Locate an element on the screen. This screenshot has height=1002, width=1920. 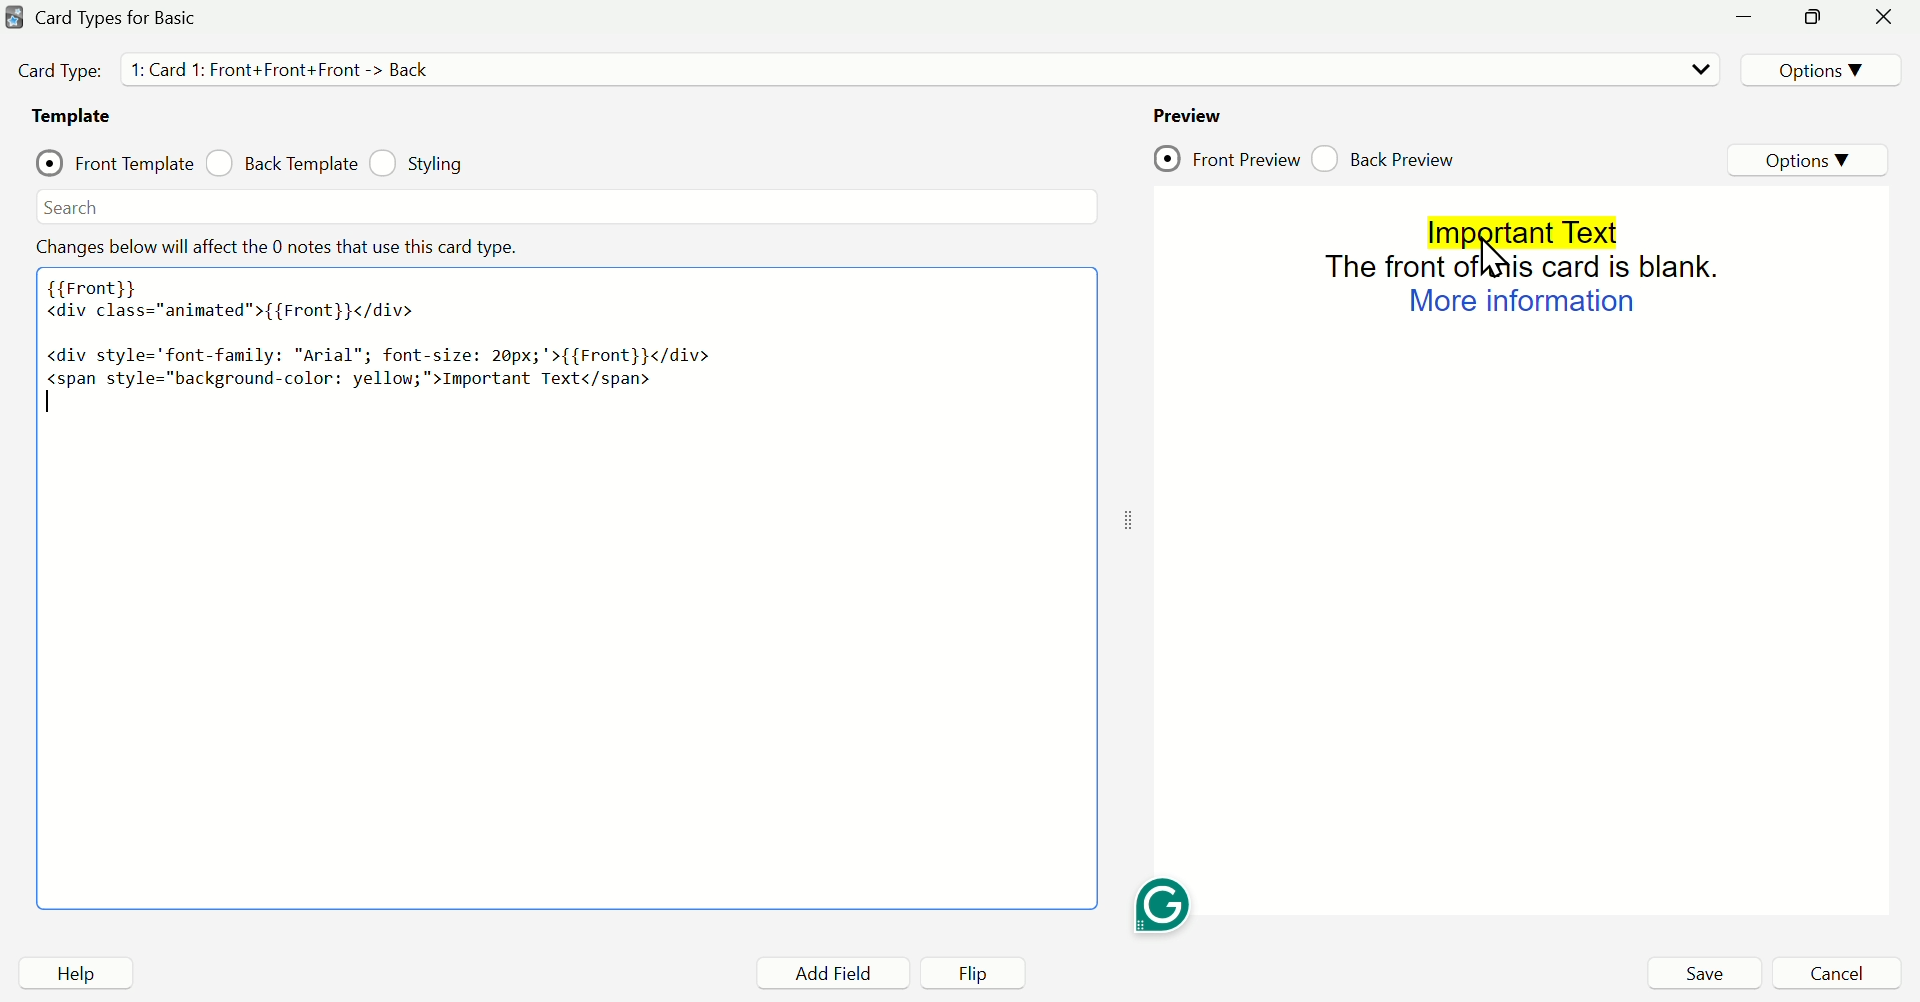
Add Field is located at coordinates (821, 972).